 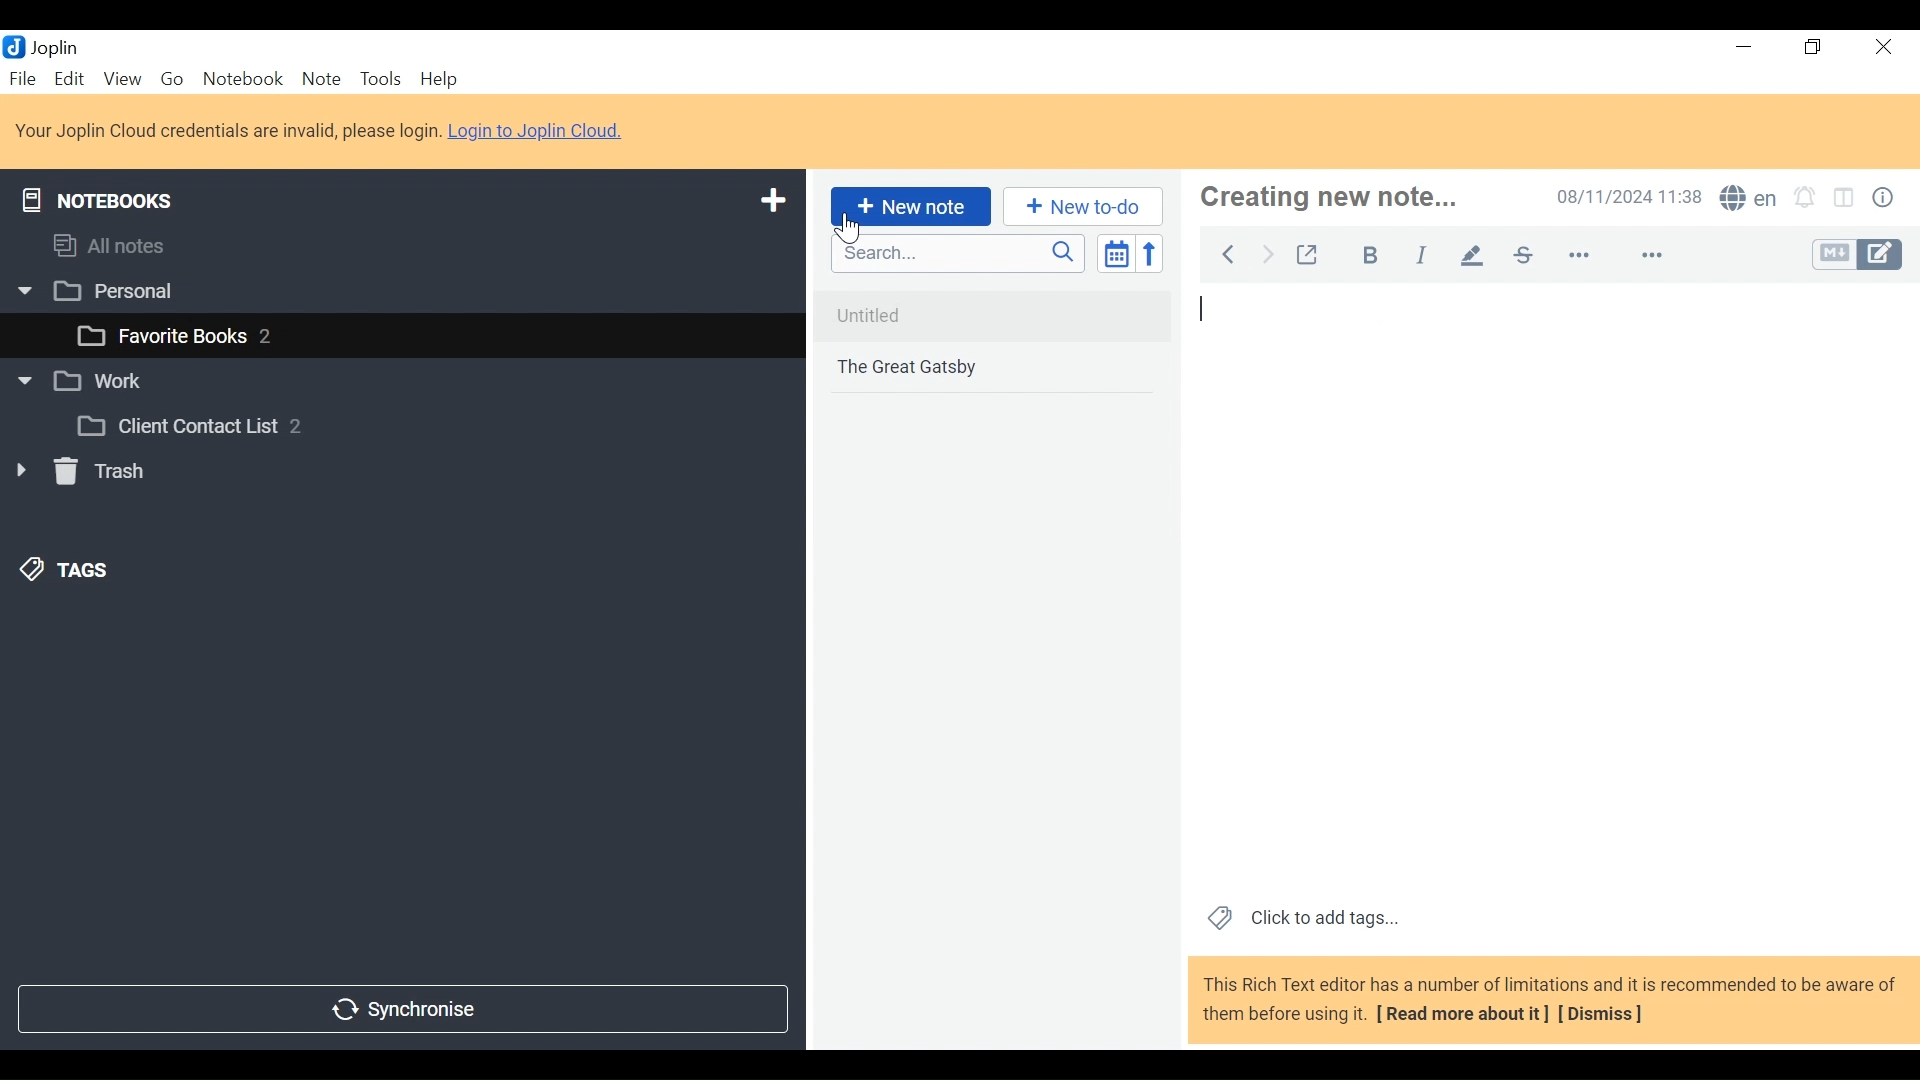 I want to click on Toggle external editing, so click(x=1310, y=255).